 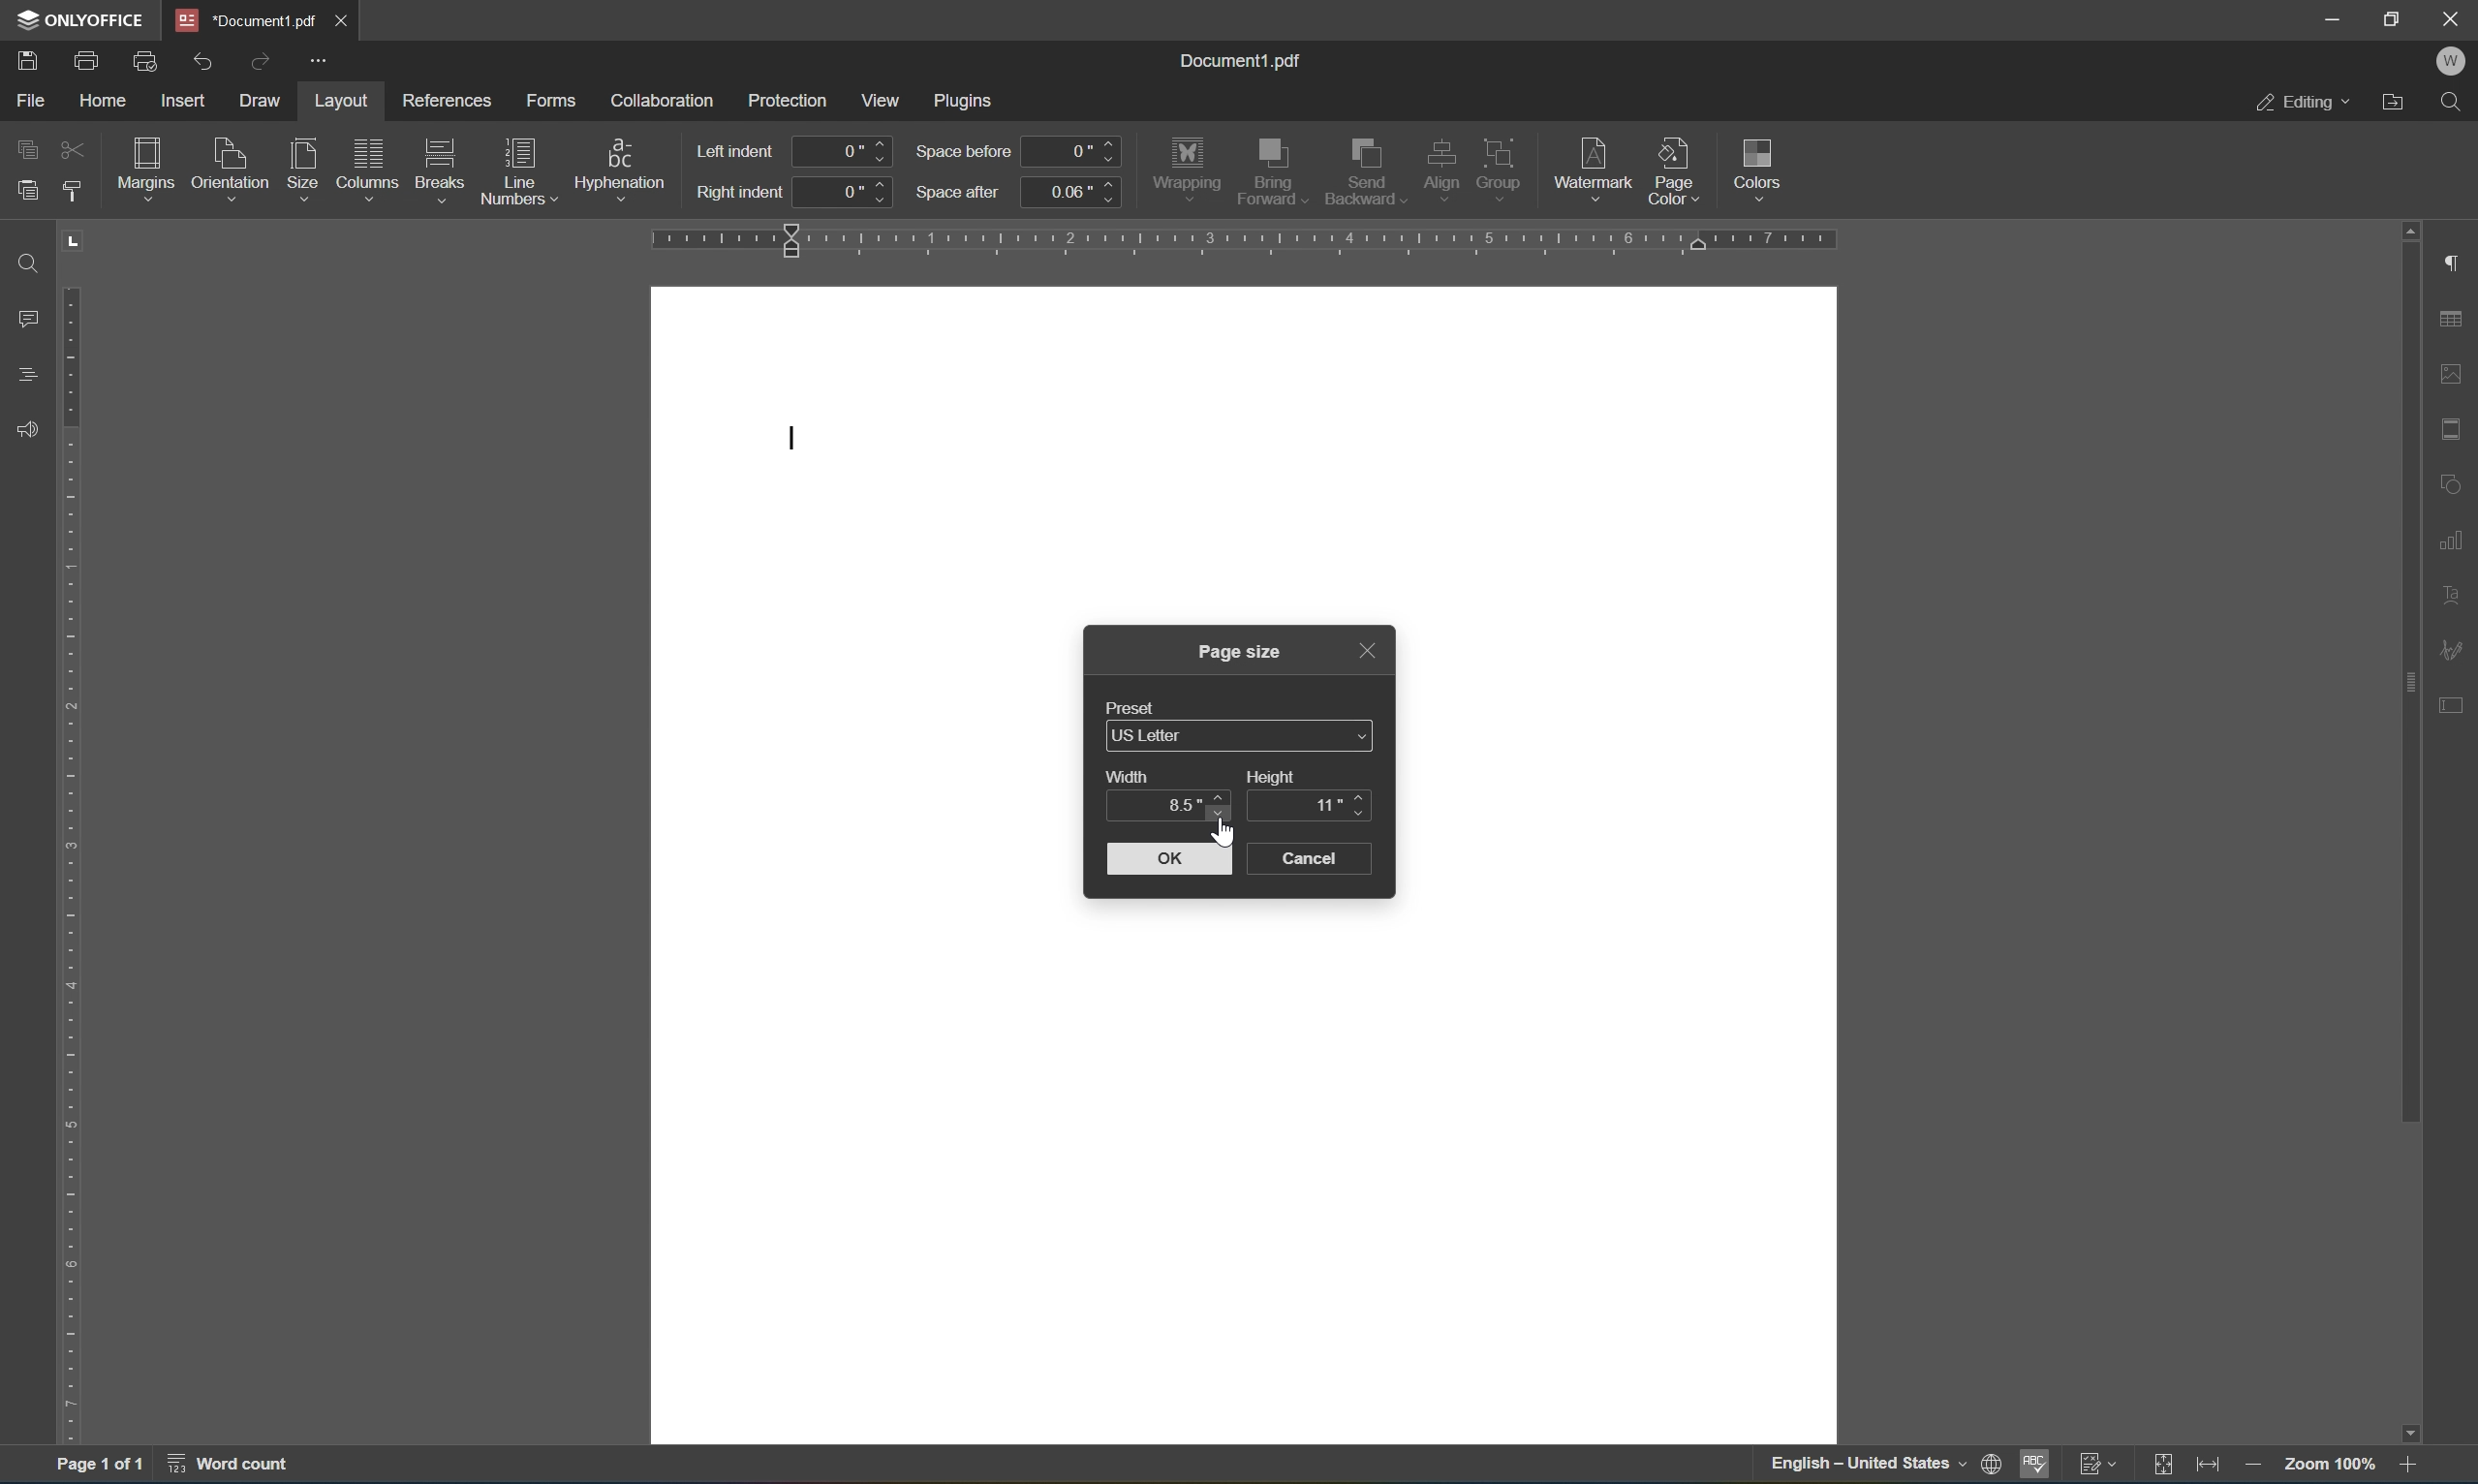 I want to click on zoom in, so click(x=2405, y=1466).